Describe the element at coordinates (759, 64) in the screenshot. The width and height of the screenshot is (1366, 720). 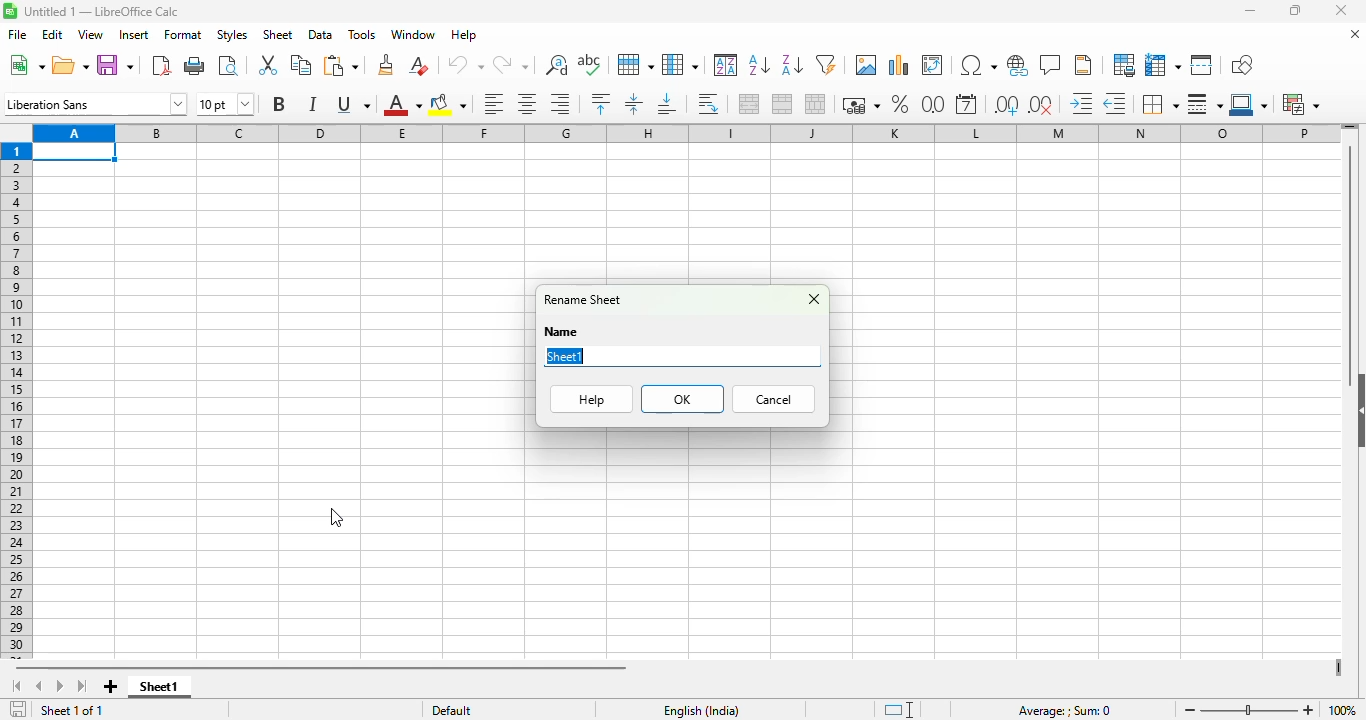
I see `sort ascending` at that location.